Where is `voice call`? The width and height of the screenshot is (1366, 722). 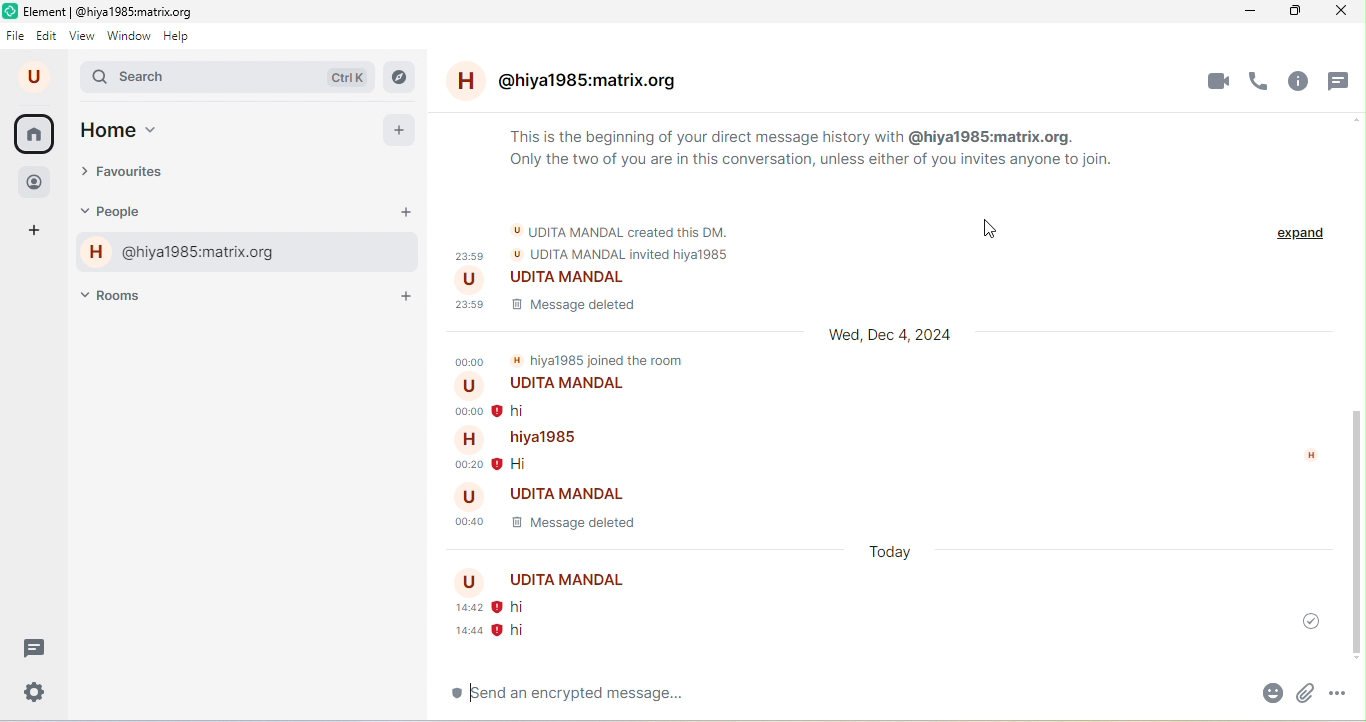
voice call is located at coordinates (1261, 80).